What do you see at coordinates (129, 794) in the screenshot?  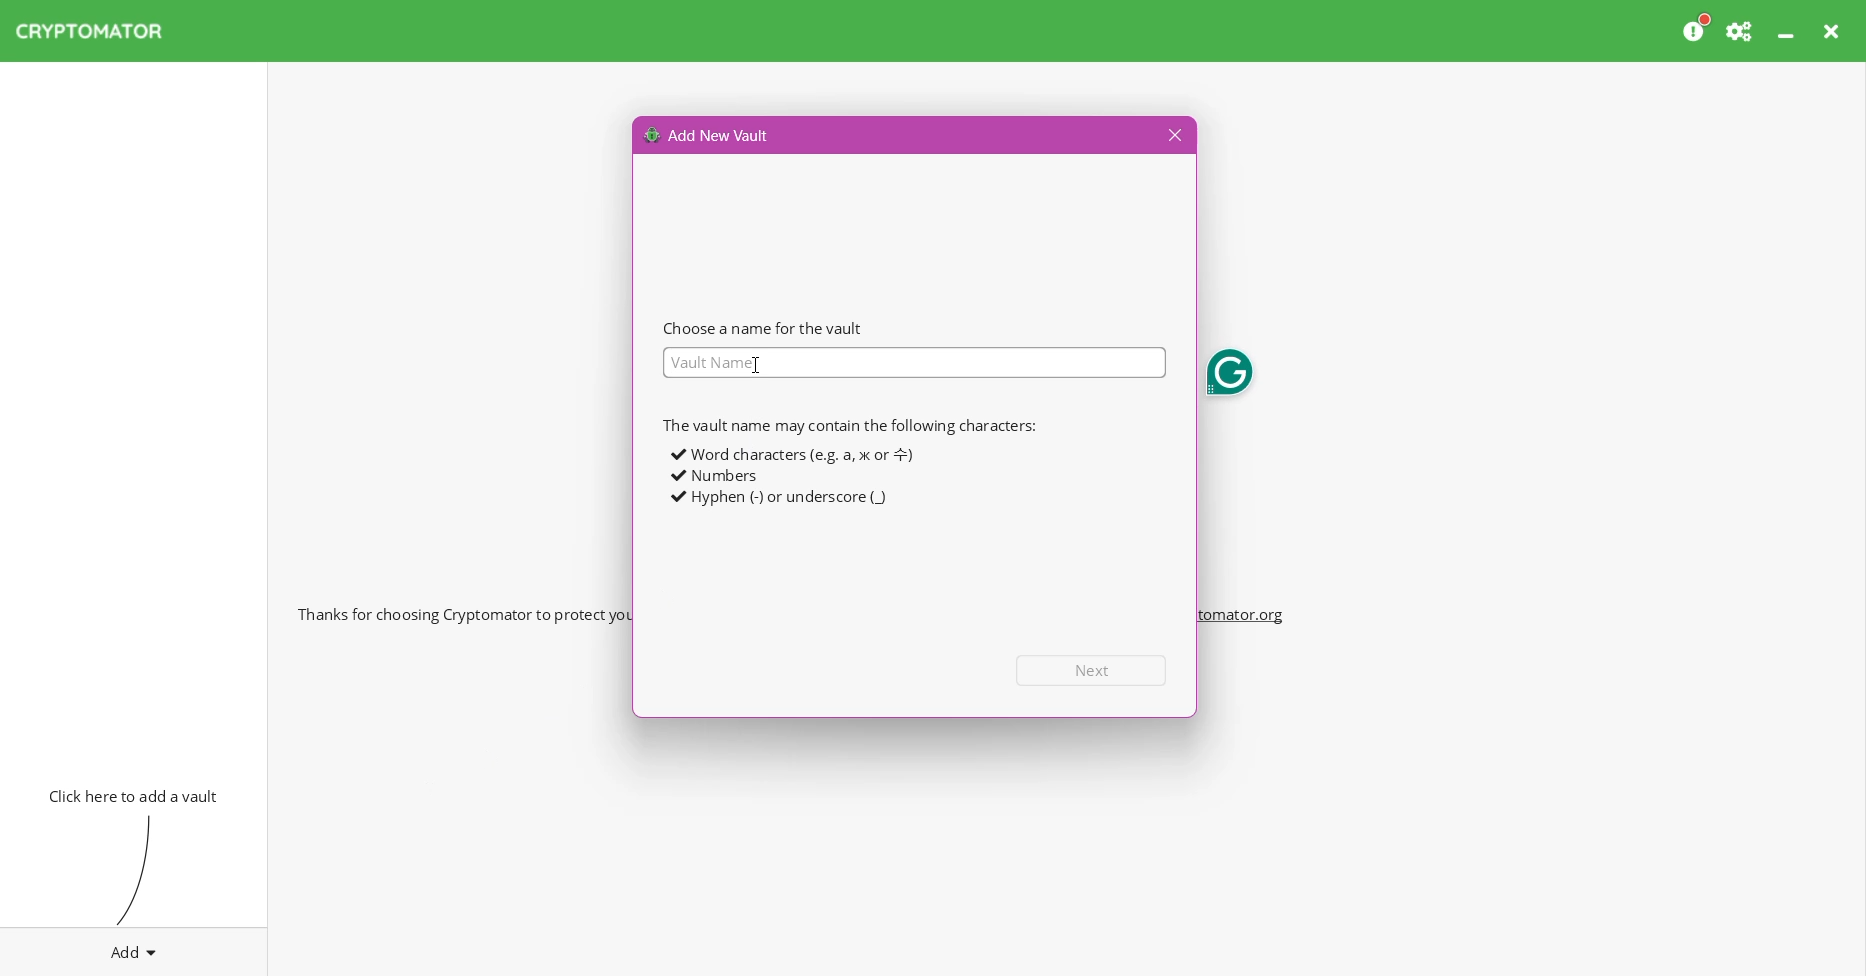 I see `Click here to add vault` at bounding box center [129, 794].